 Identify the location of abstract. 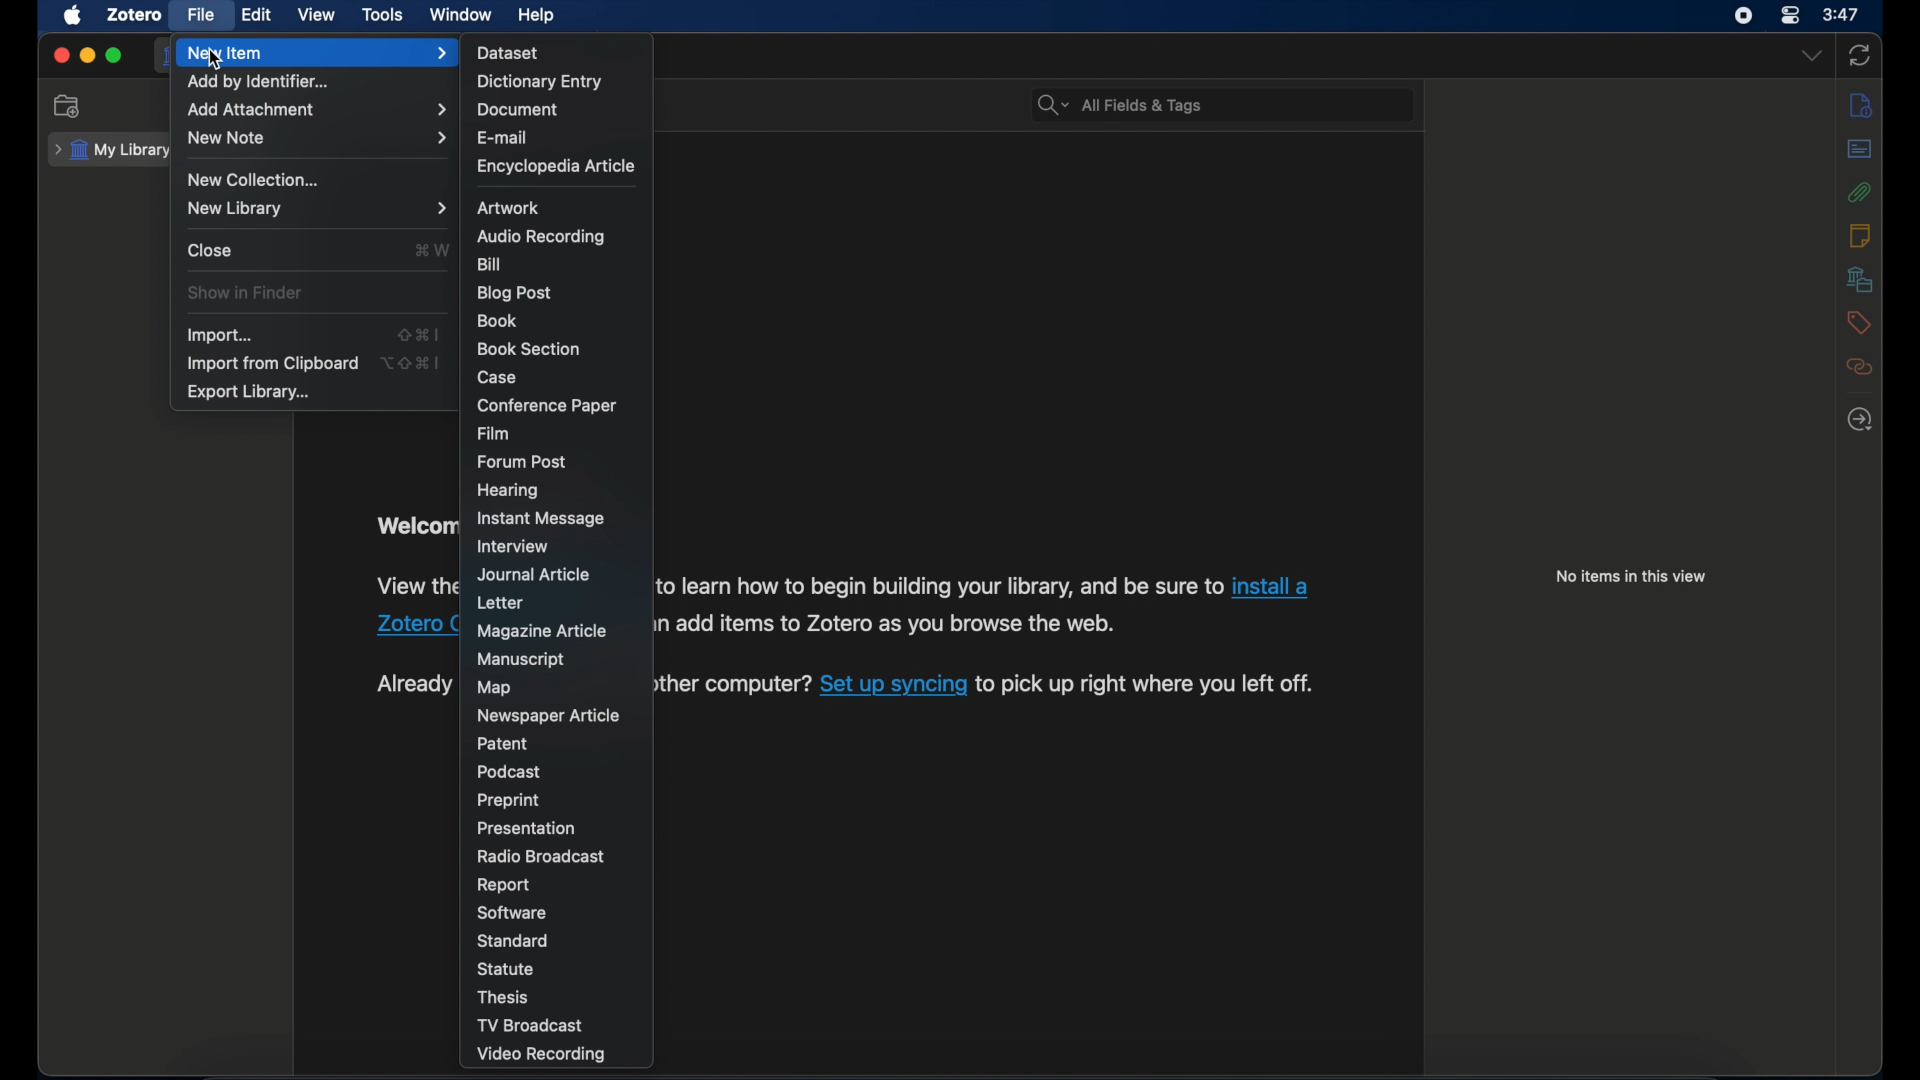
(1861, 149).